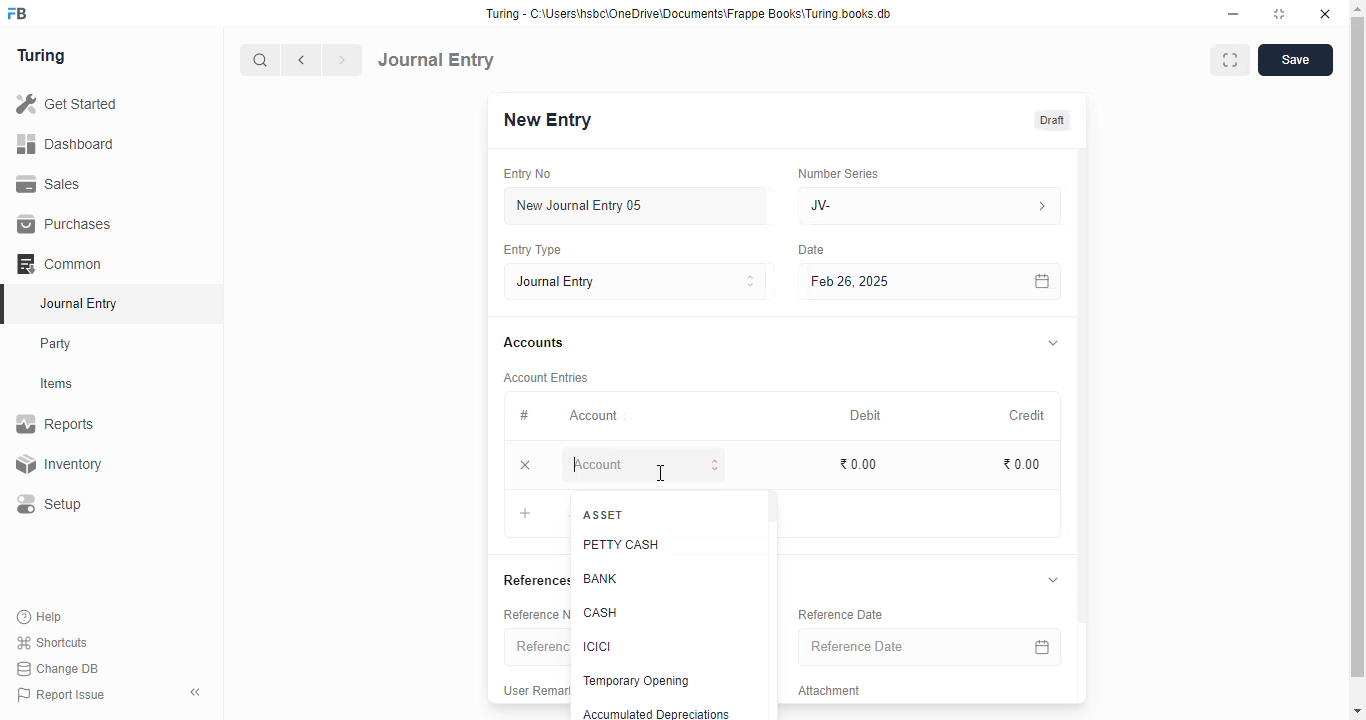 This screenshot has width=1366, height=720. What do you see at coordinates (58, 464) in the screenshot?
I see `inventory` at bounding box center [58, 464].